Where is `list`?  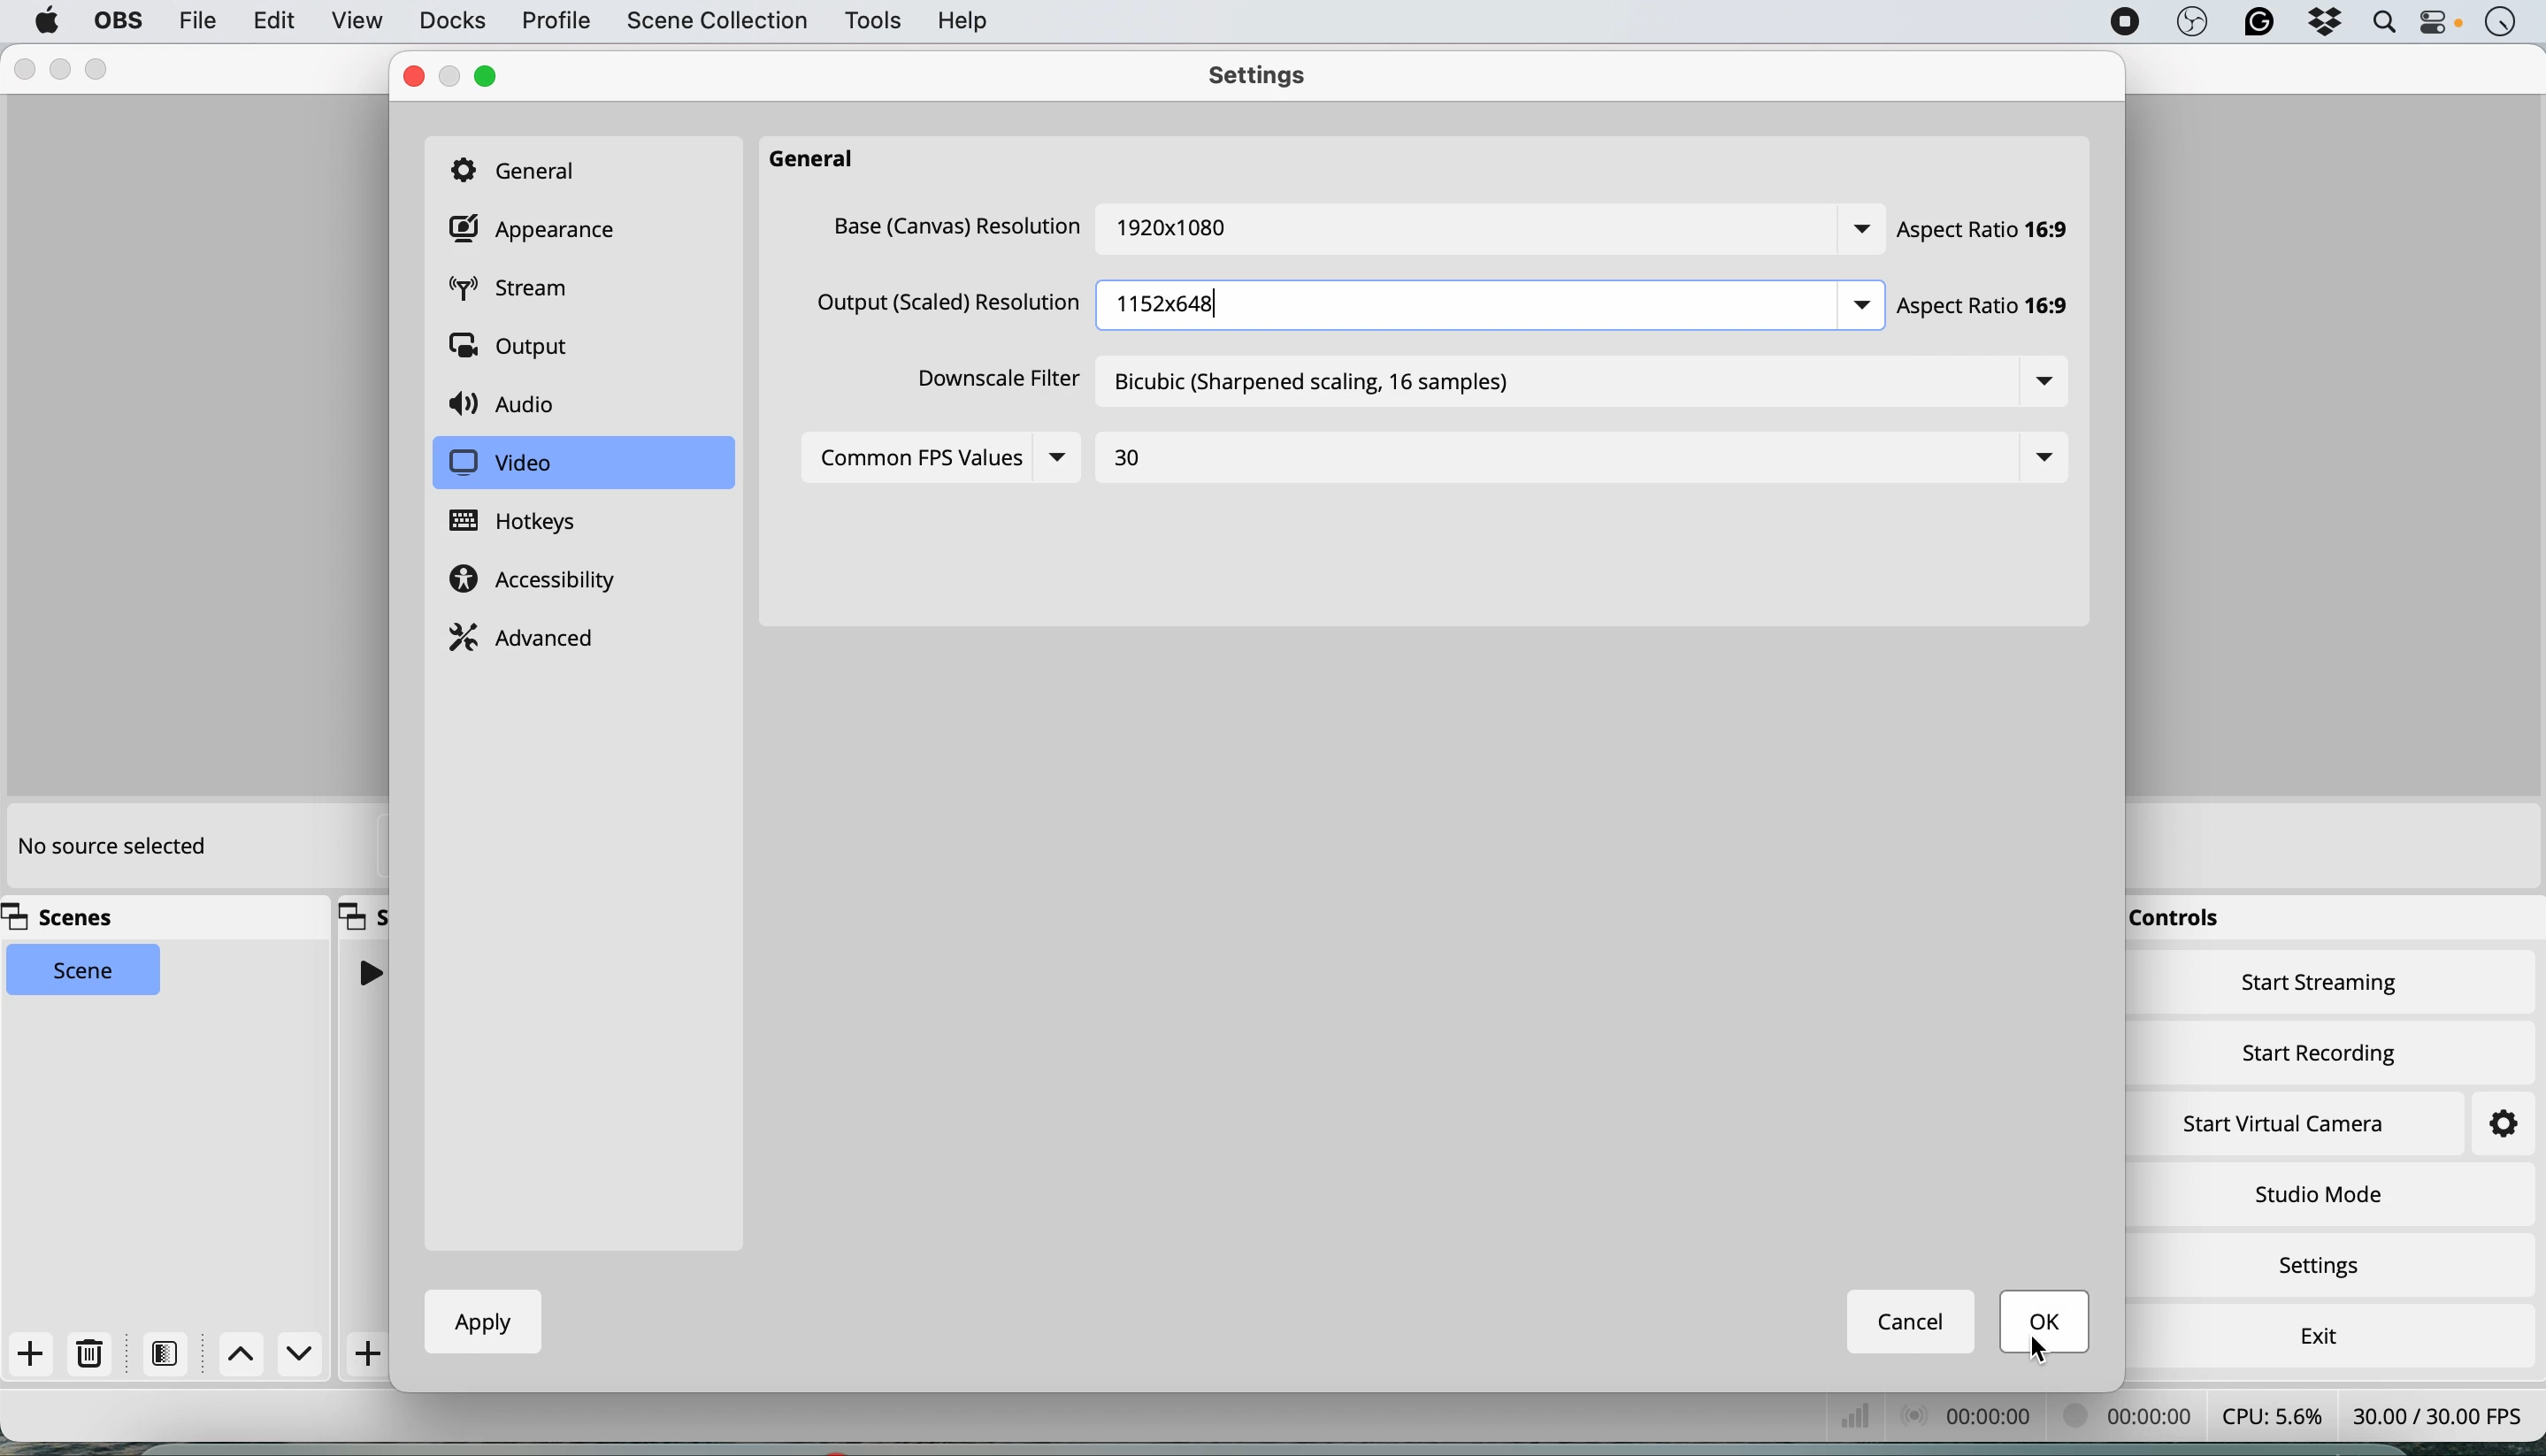
list is located at coordinates (2043, 456).